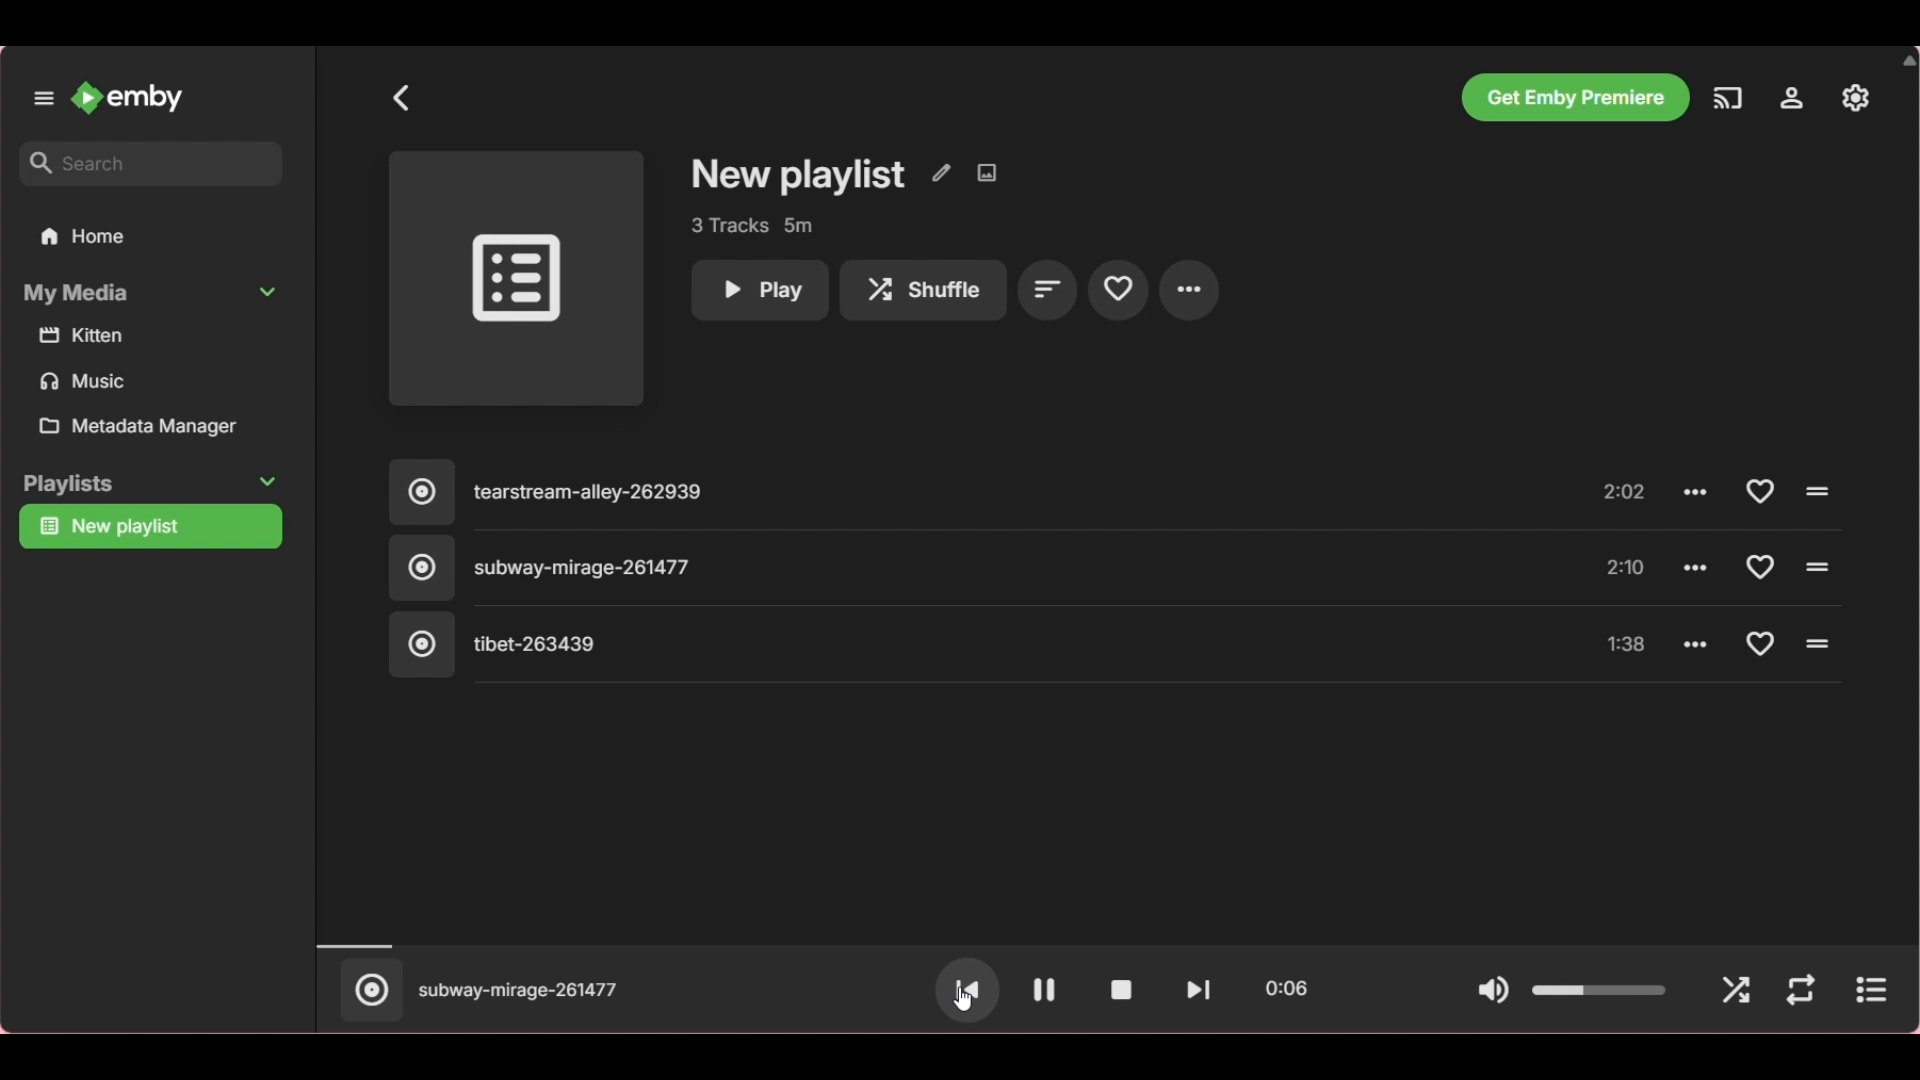 The image size is (1920, 1080). I want to click on Media files, so click(155, 360).